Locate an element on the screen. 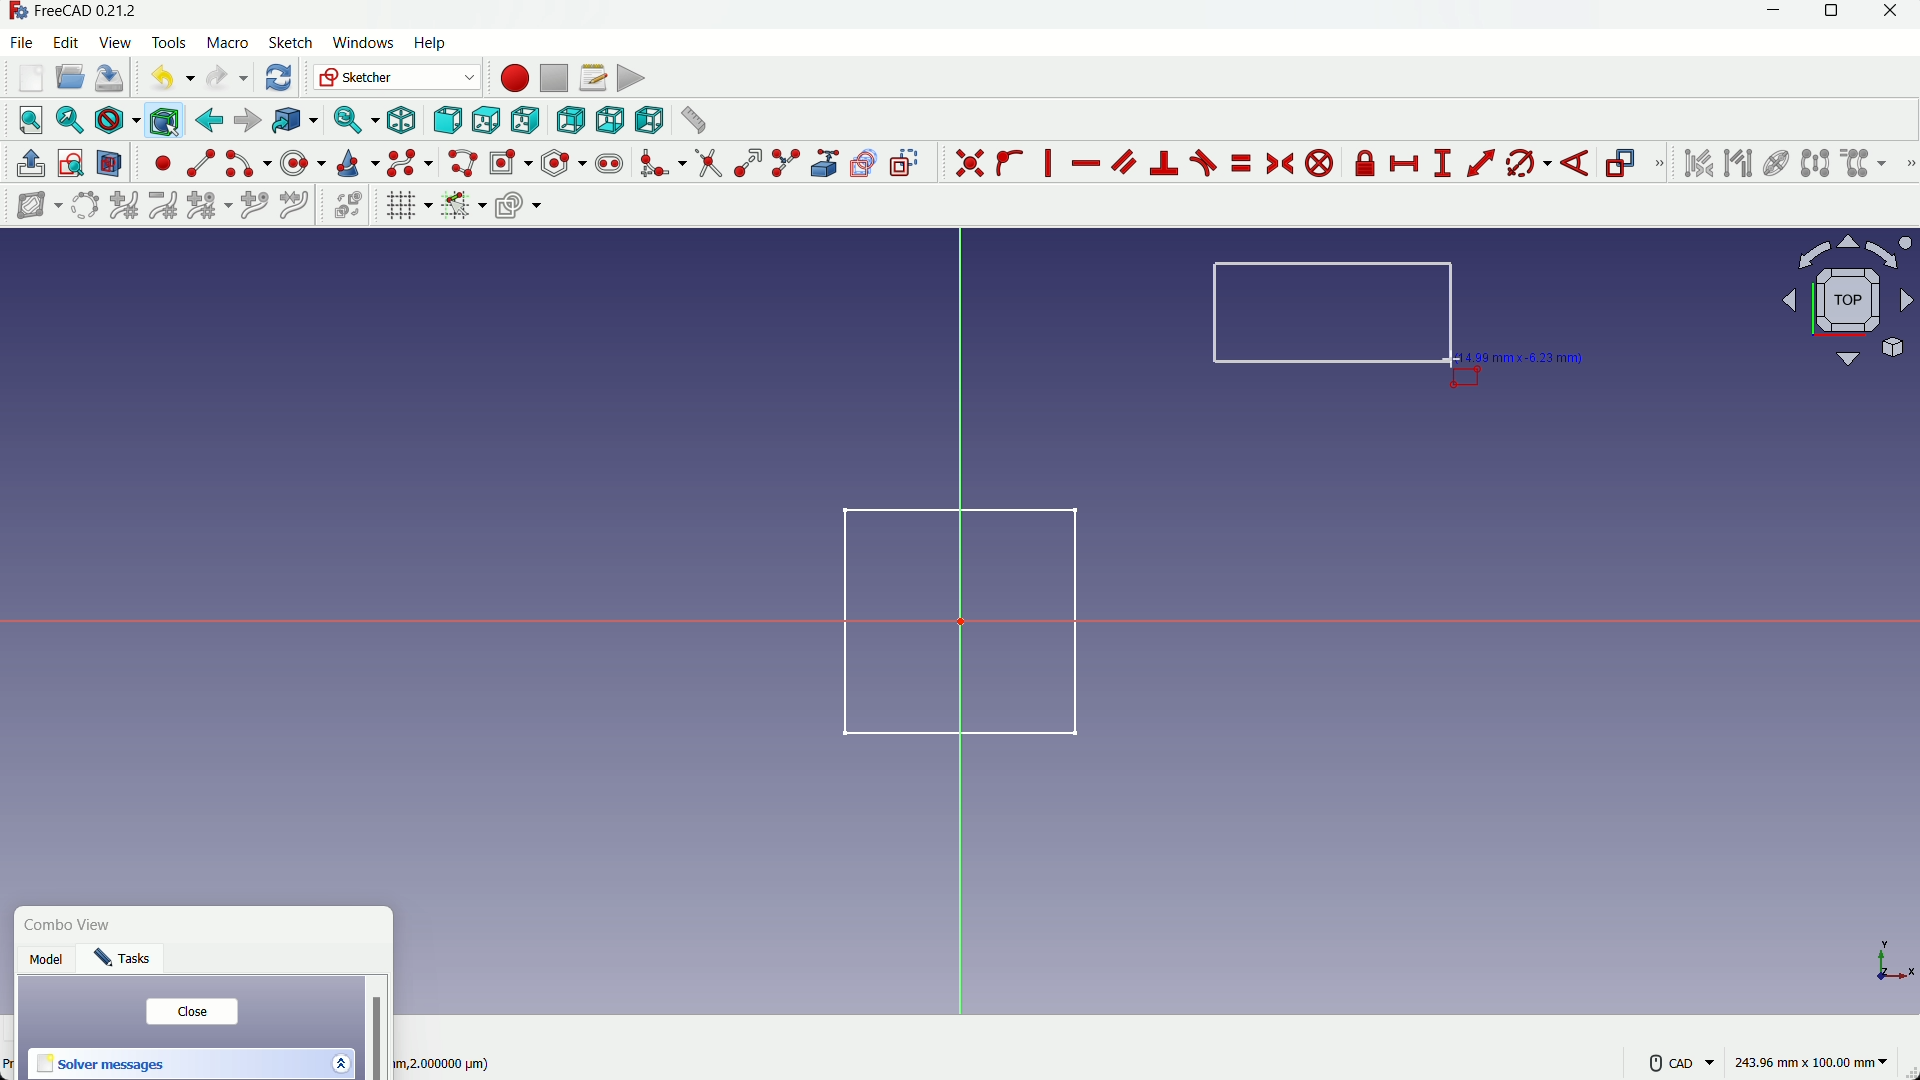 The image size is (1920, 1080). constraint horizontal is located at coordinates (1085, 165).